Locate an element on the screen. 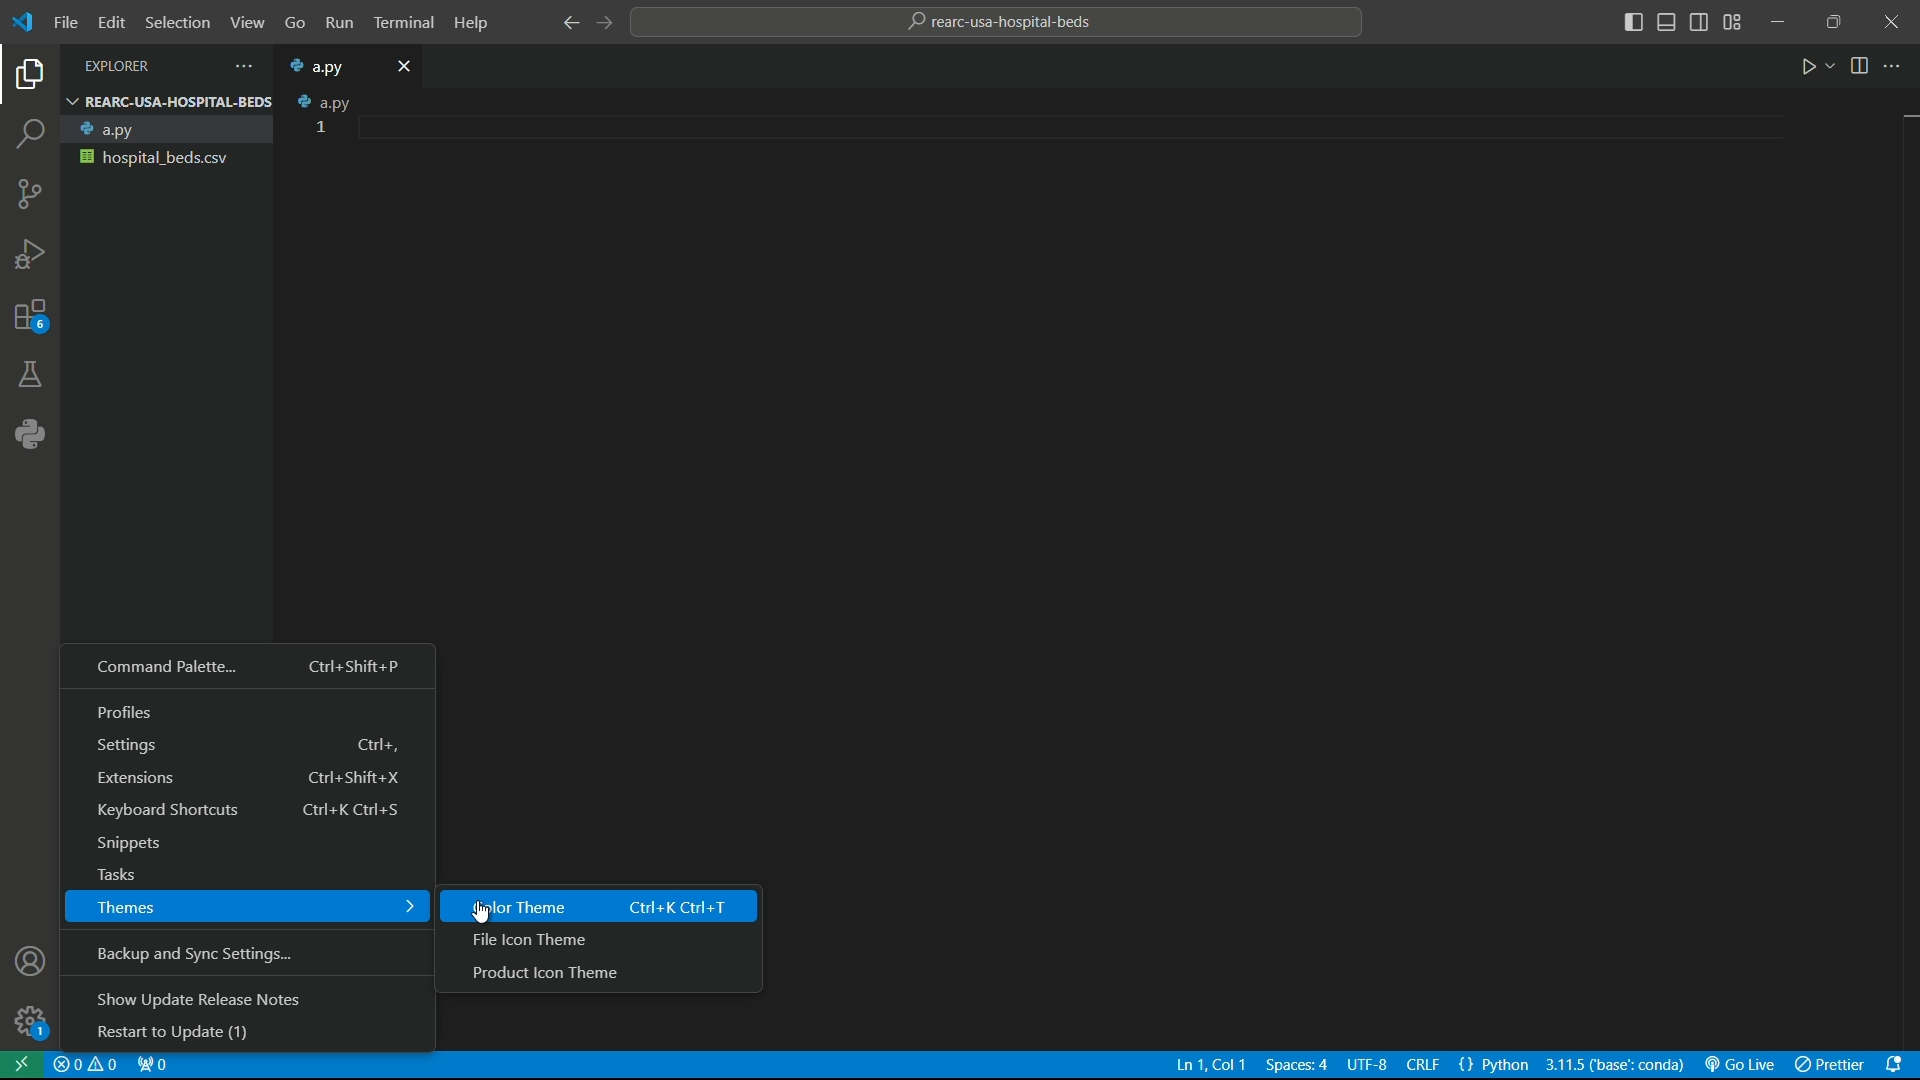 The height and width of the screenshot is (1080, 1920). EXPLORER is located at coordinates (135, 66).